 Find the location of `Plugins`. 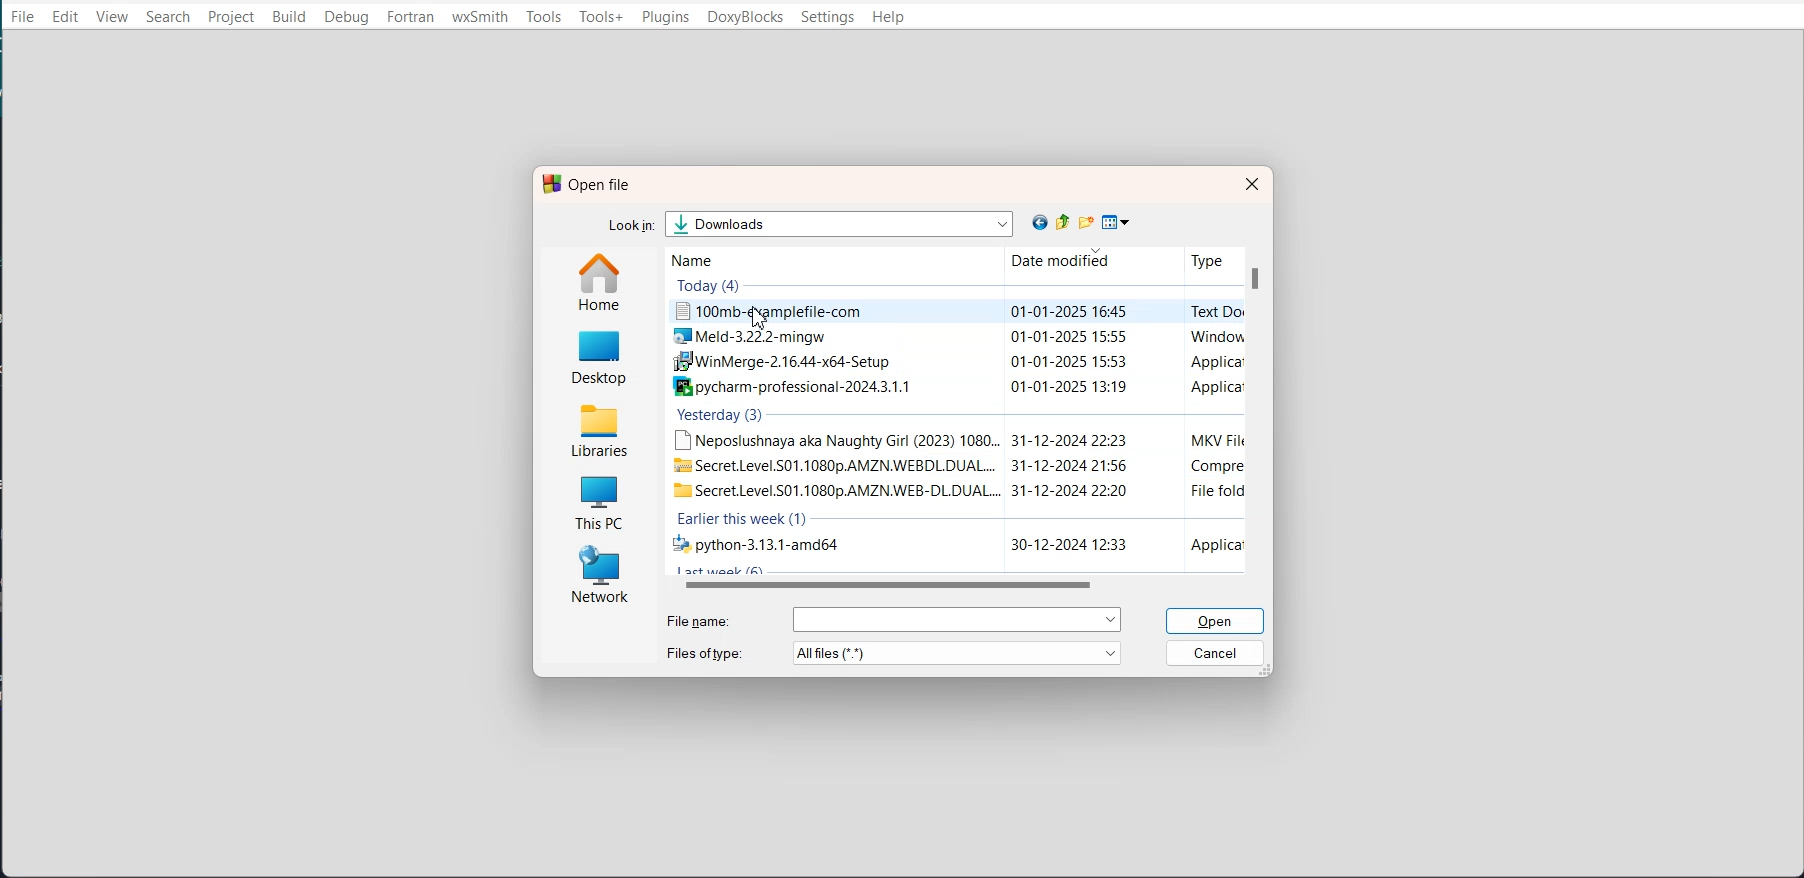

Plugins is located at coordinates (665, 17).